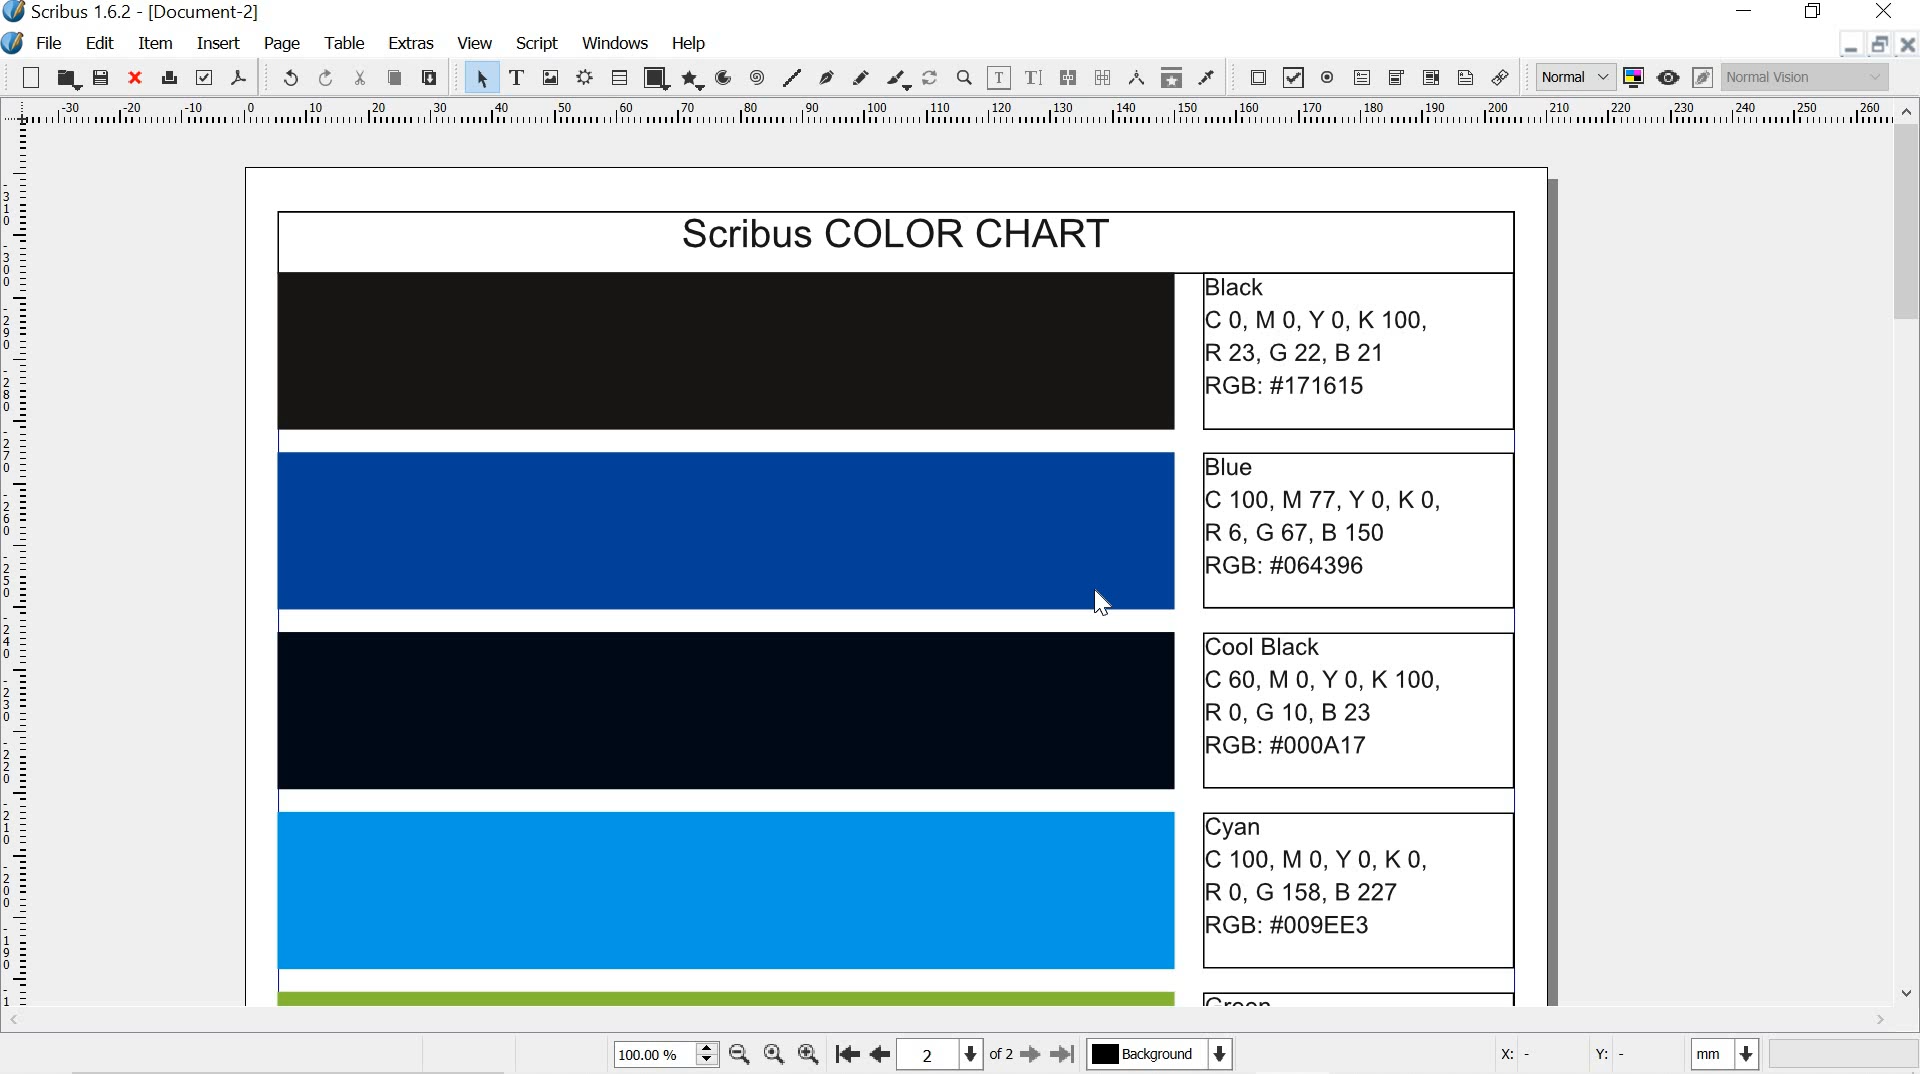 This screenshot has width=1920, height=1074. I want to click on close, so click(133, 79).